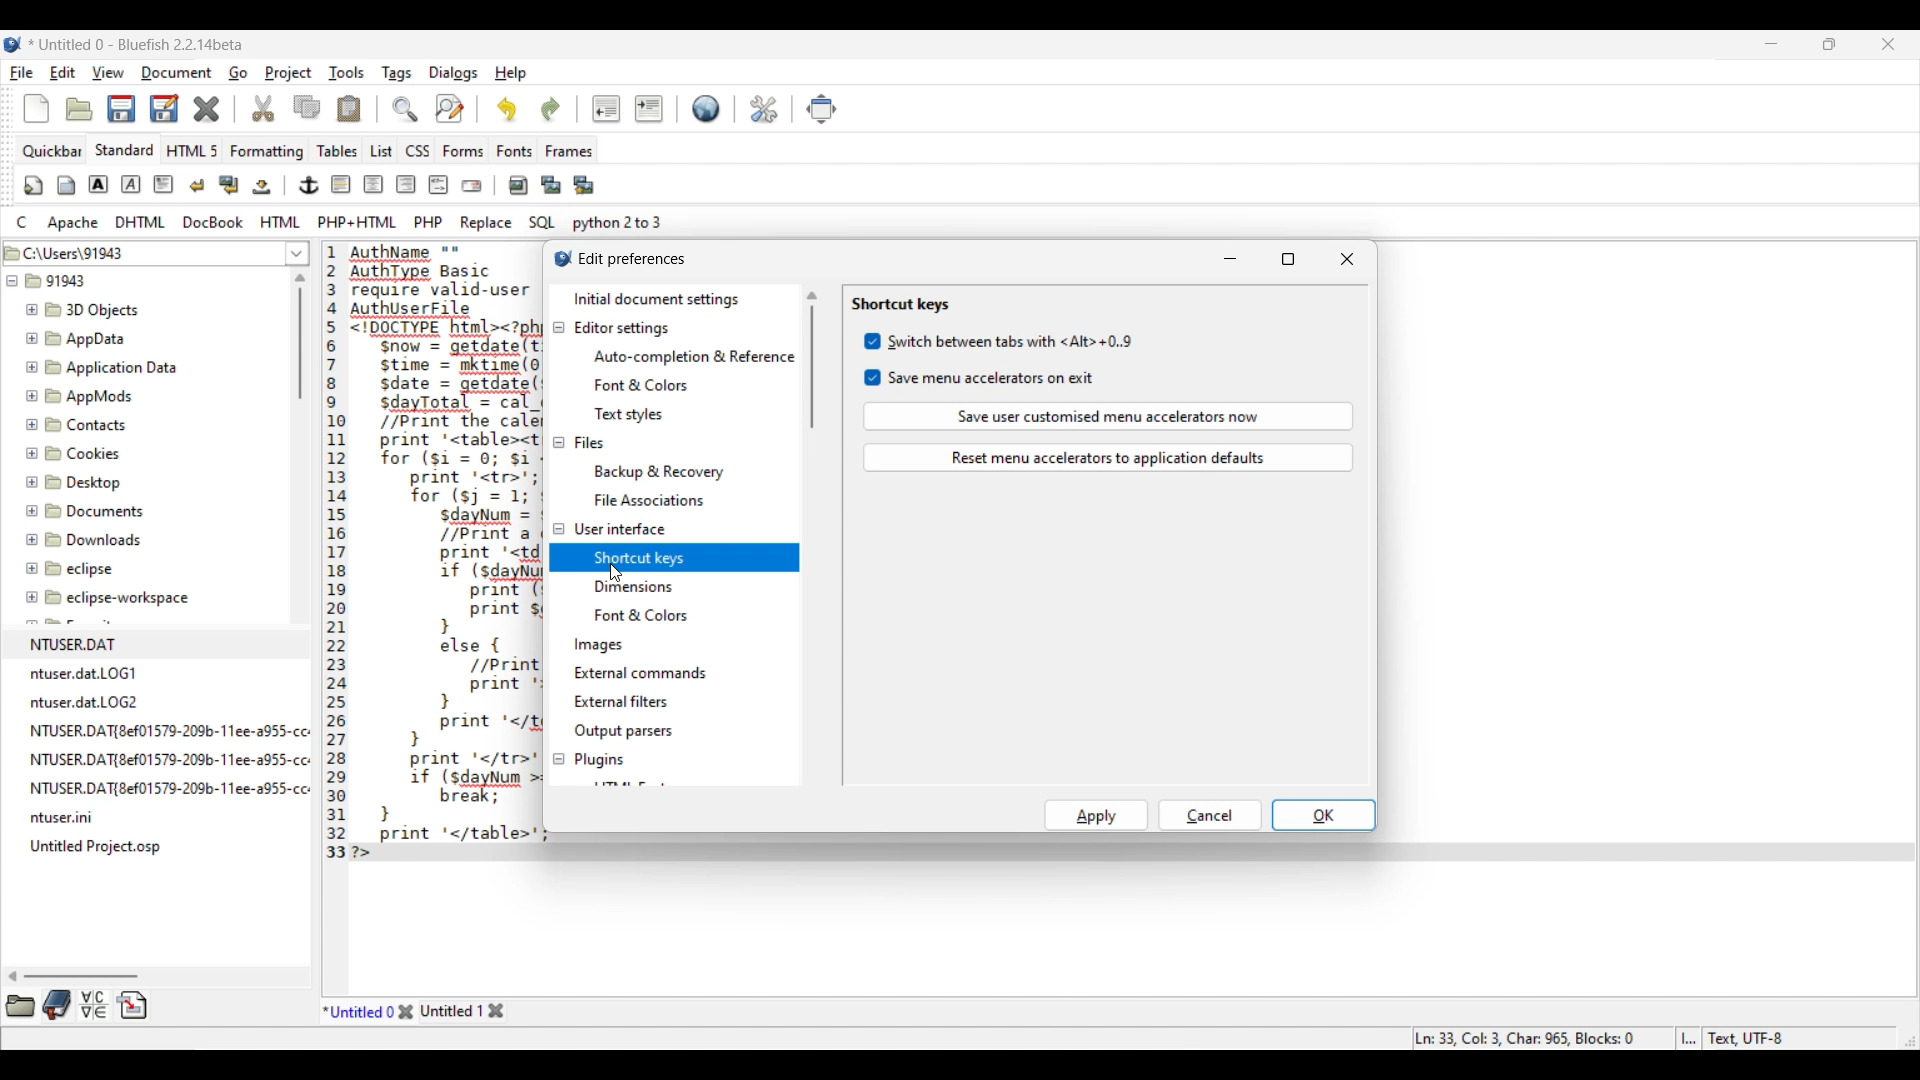 This screenshot has height=1080, width=1920. Describe the element at coordinates (127, 599) in the screenshot. I see `9 eclipse-workspace` at that location.